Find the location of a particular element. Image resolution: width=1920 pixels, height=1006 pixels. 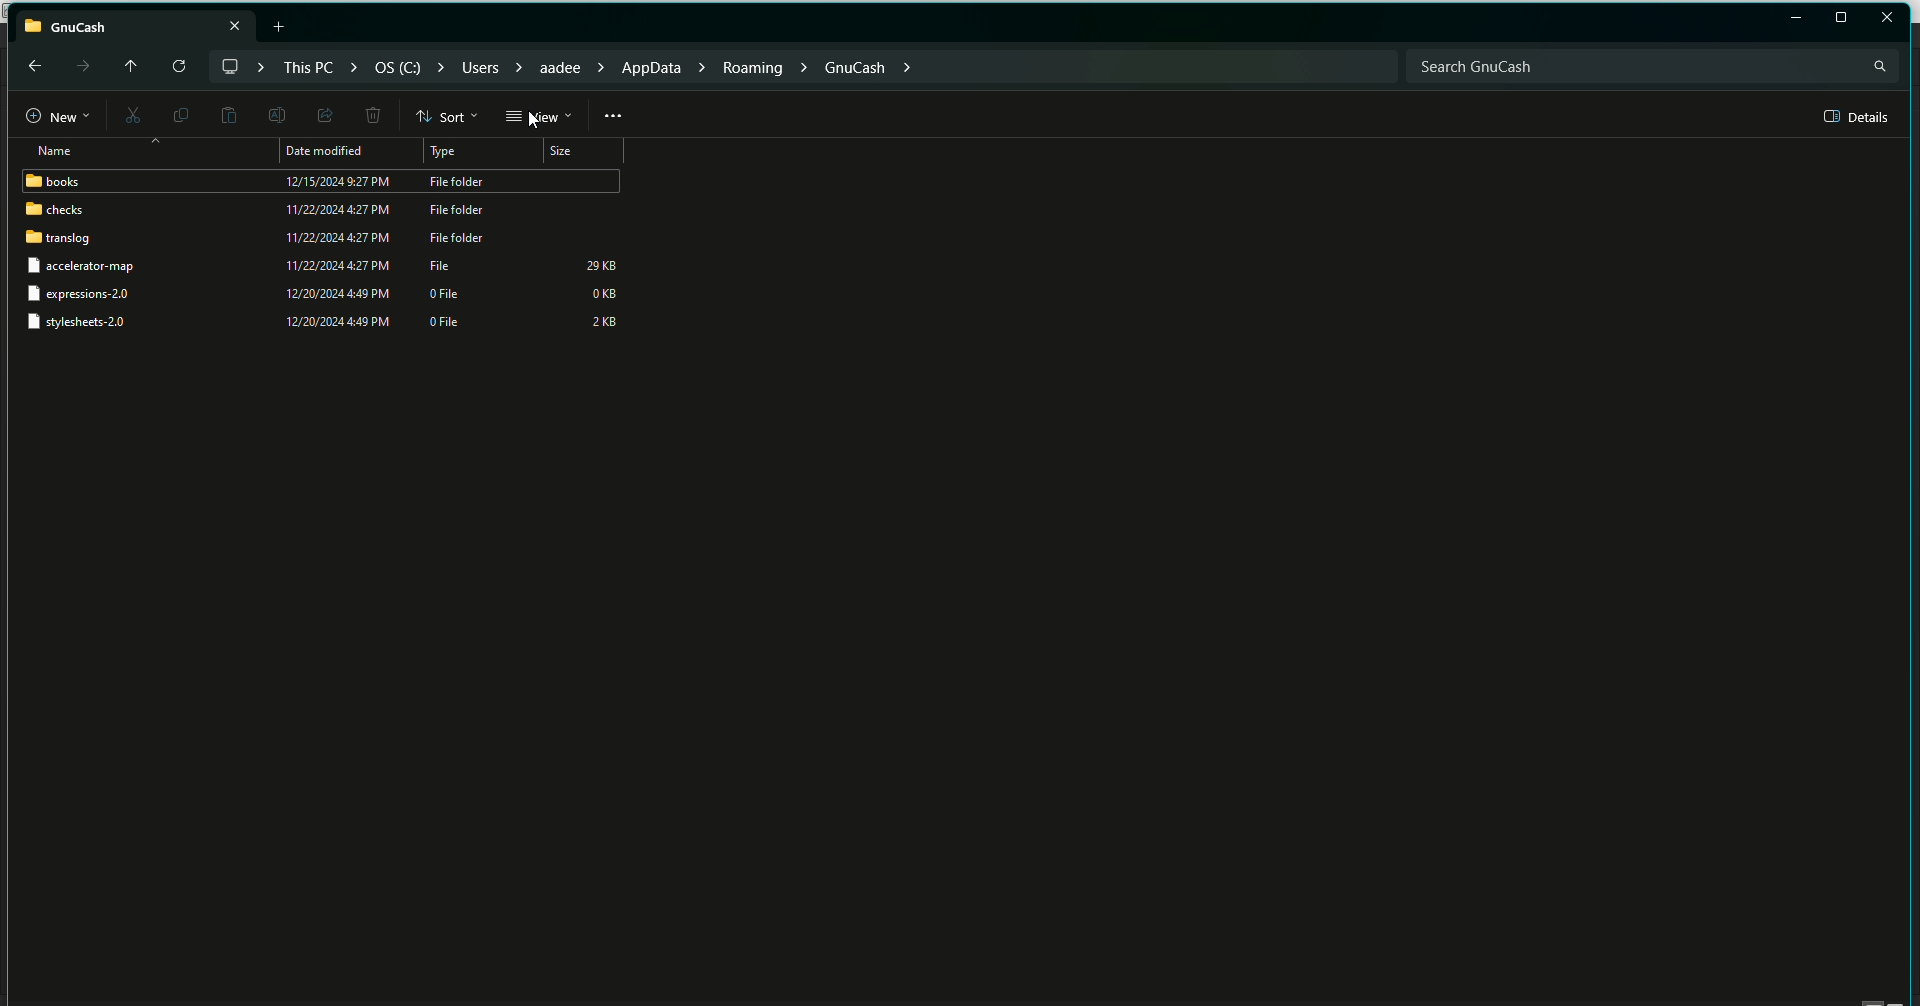

Restore is located at coordinates (1796, 19).